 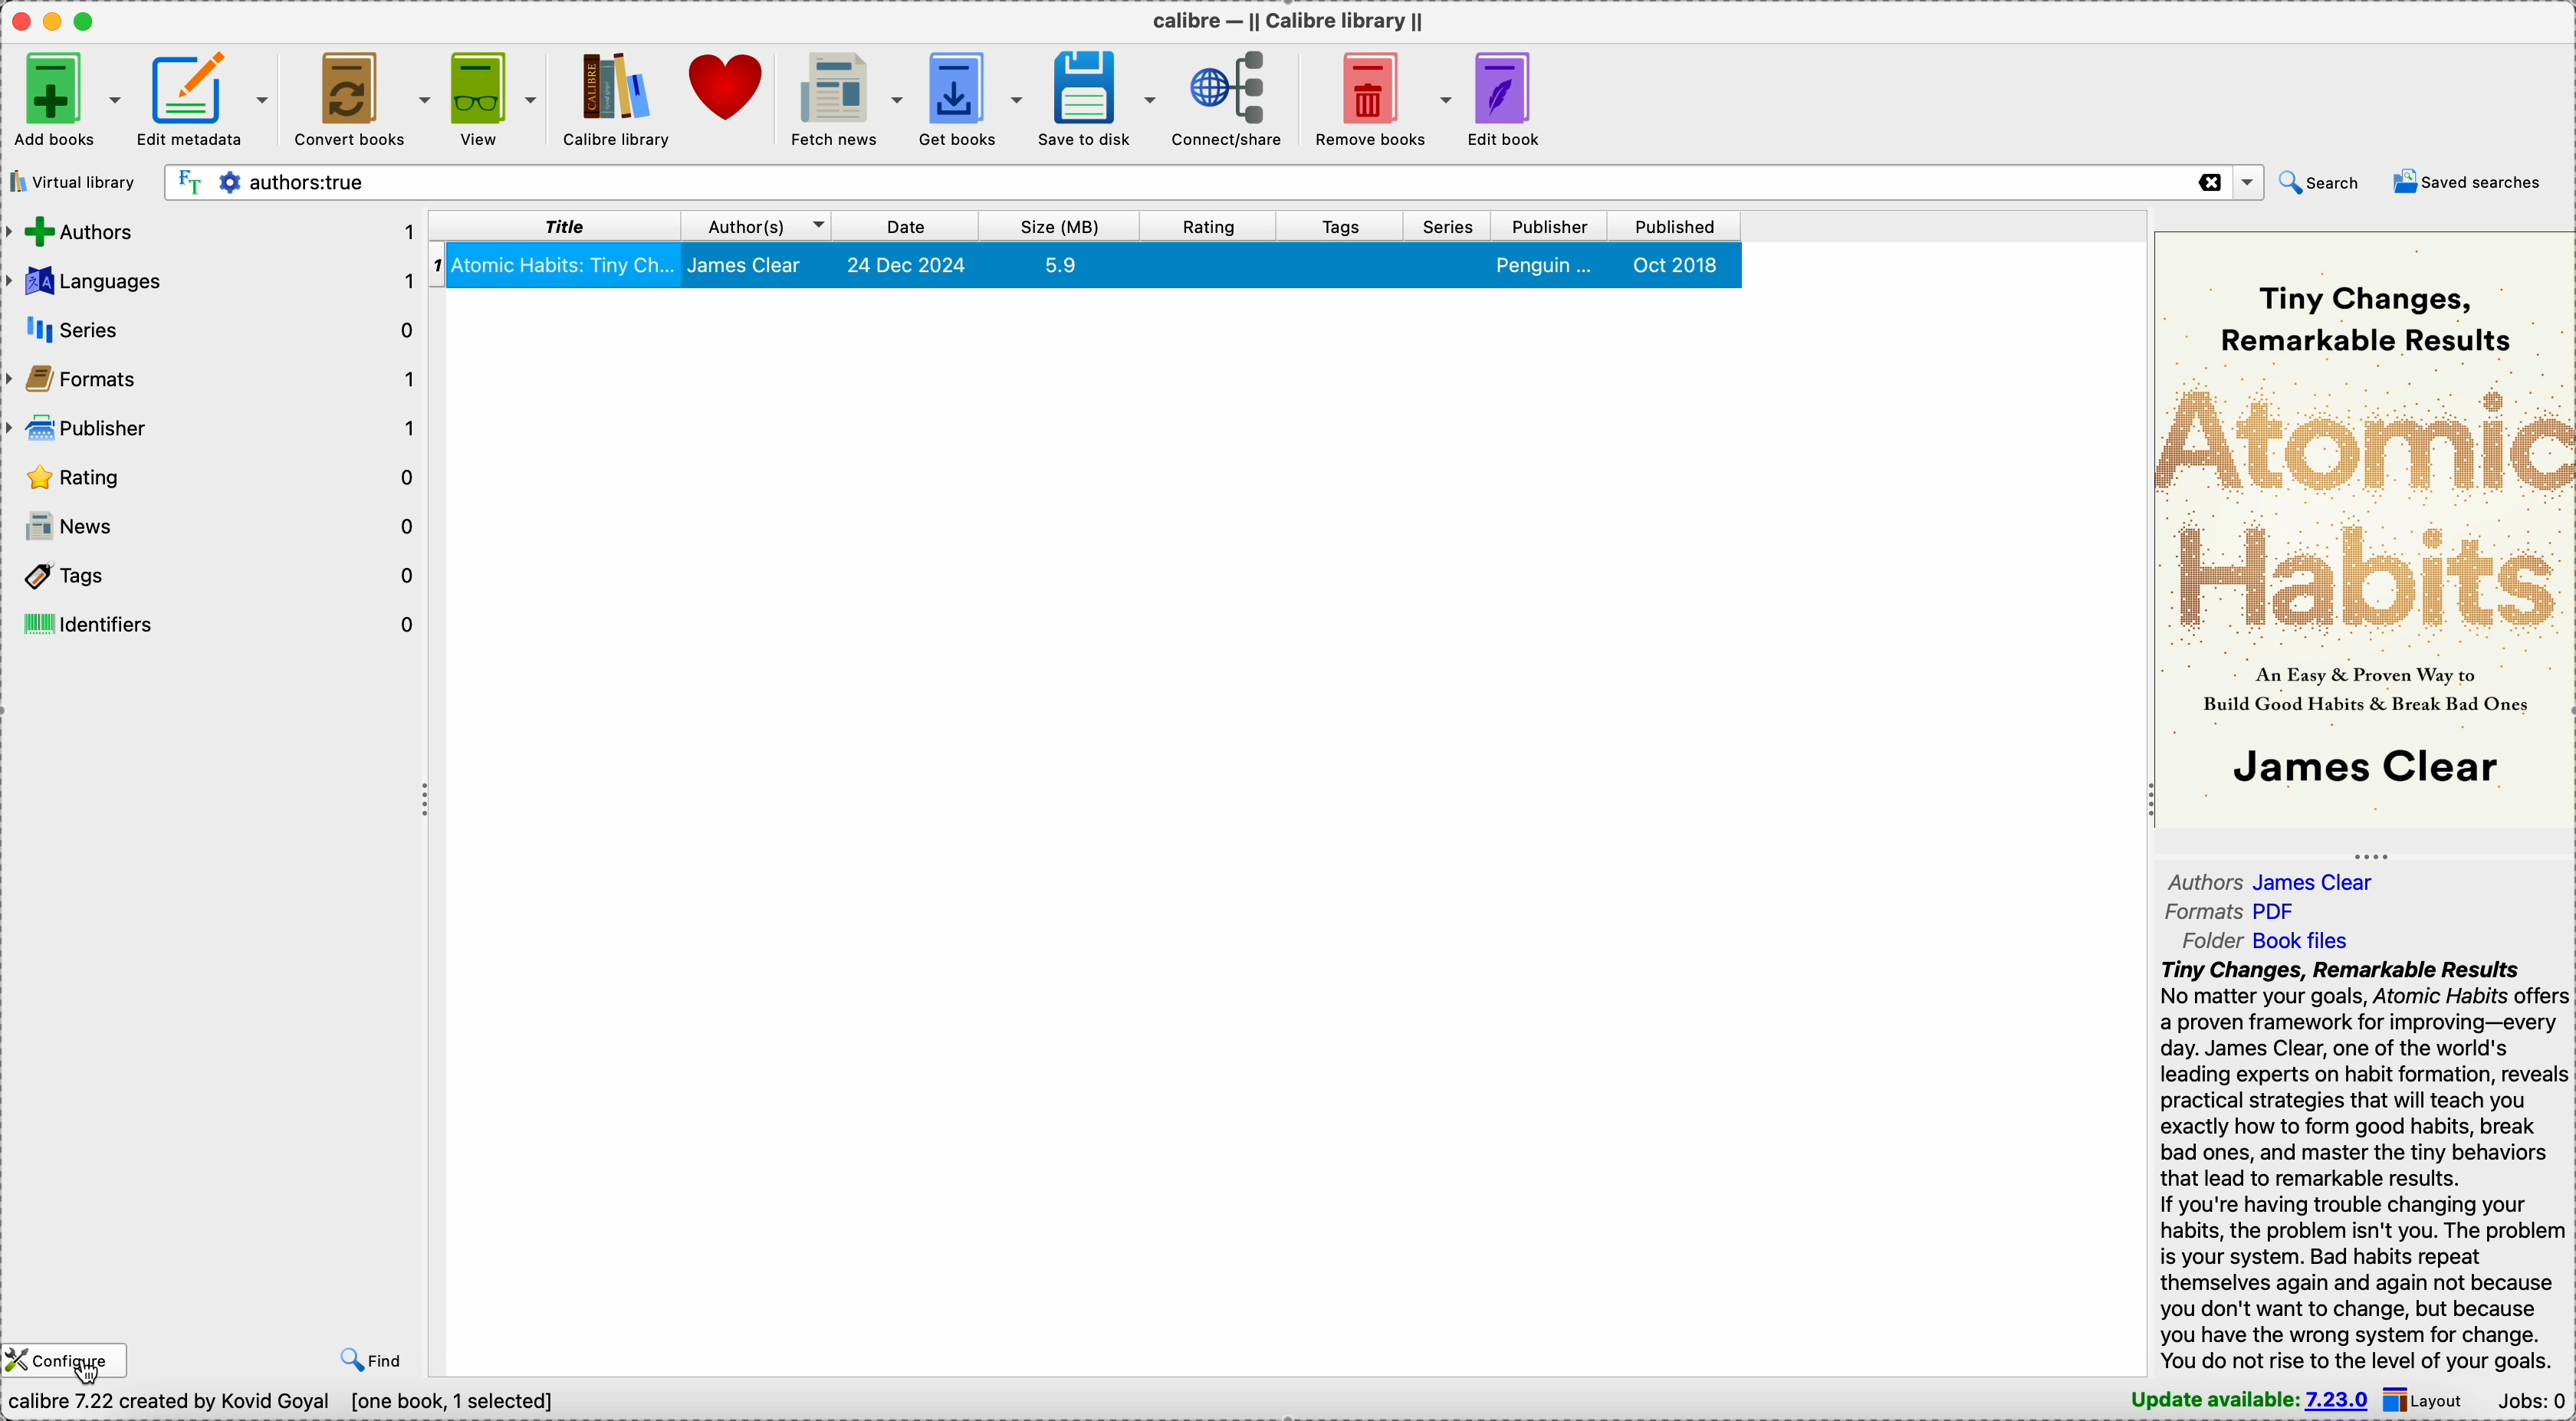 What do you see at coordinates (2423, 1400) in the screenshot?
I see `layout` at bounding box center [2423, 1400].